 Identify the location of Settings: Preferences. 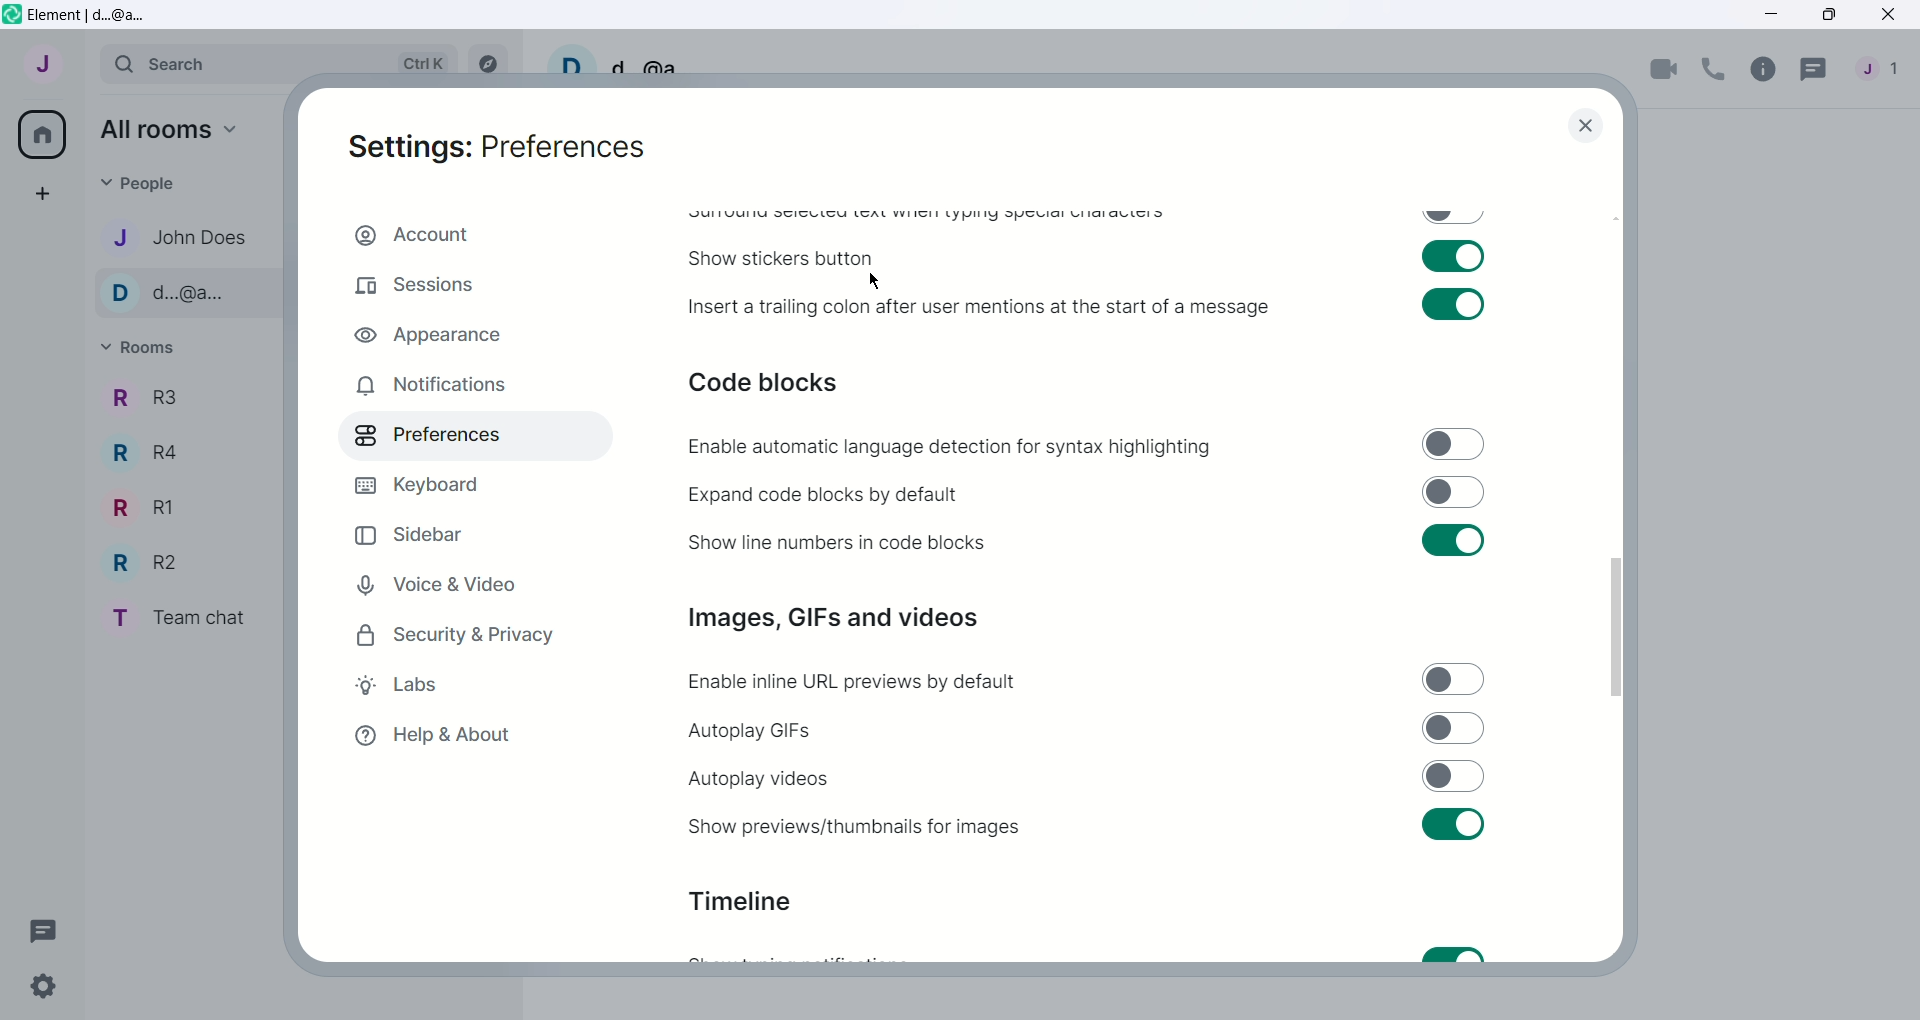
(497, 148).